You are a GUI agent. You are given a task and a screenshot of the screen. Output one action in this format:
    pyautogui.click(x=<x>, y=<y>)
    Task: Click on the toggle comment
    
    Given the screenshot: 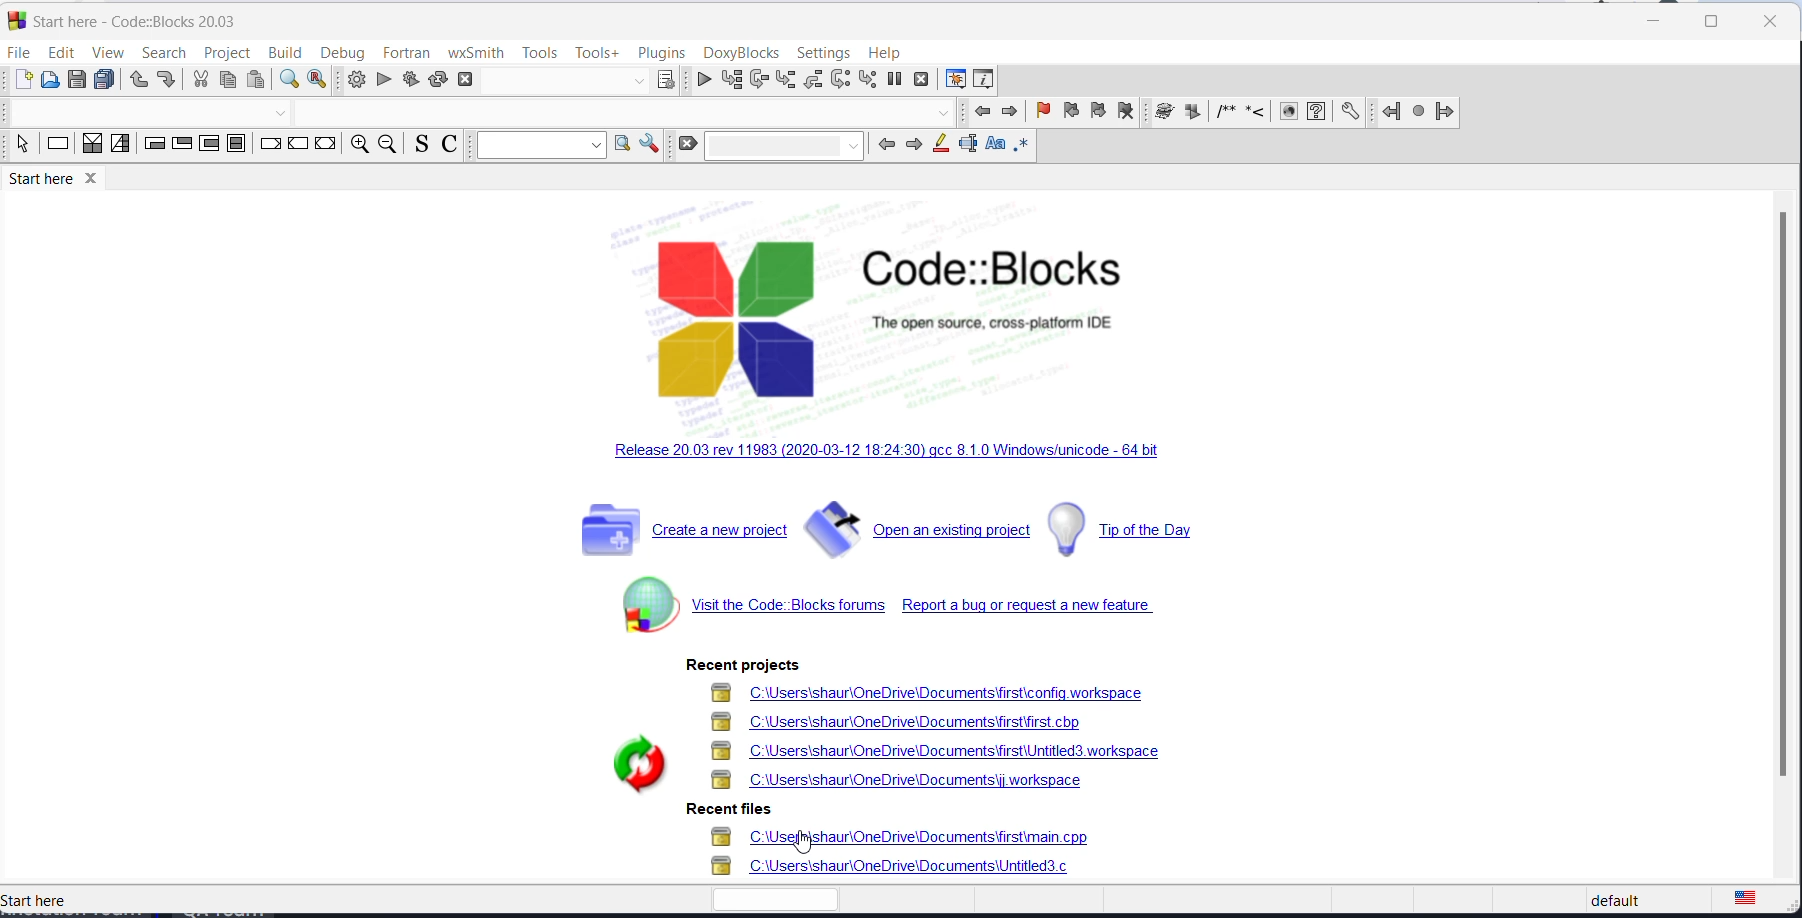 What is the action you would take?
    pyautogui.click(x=449, y=146)
    